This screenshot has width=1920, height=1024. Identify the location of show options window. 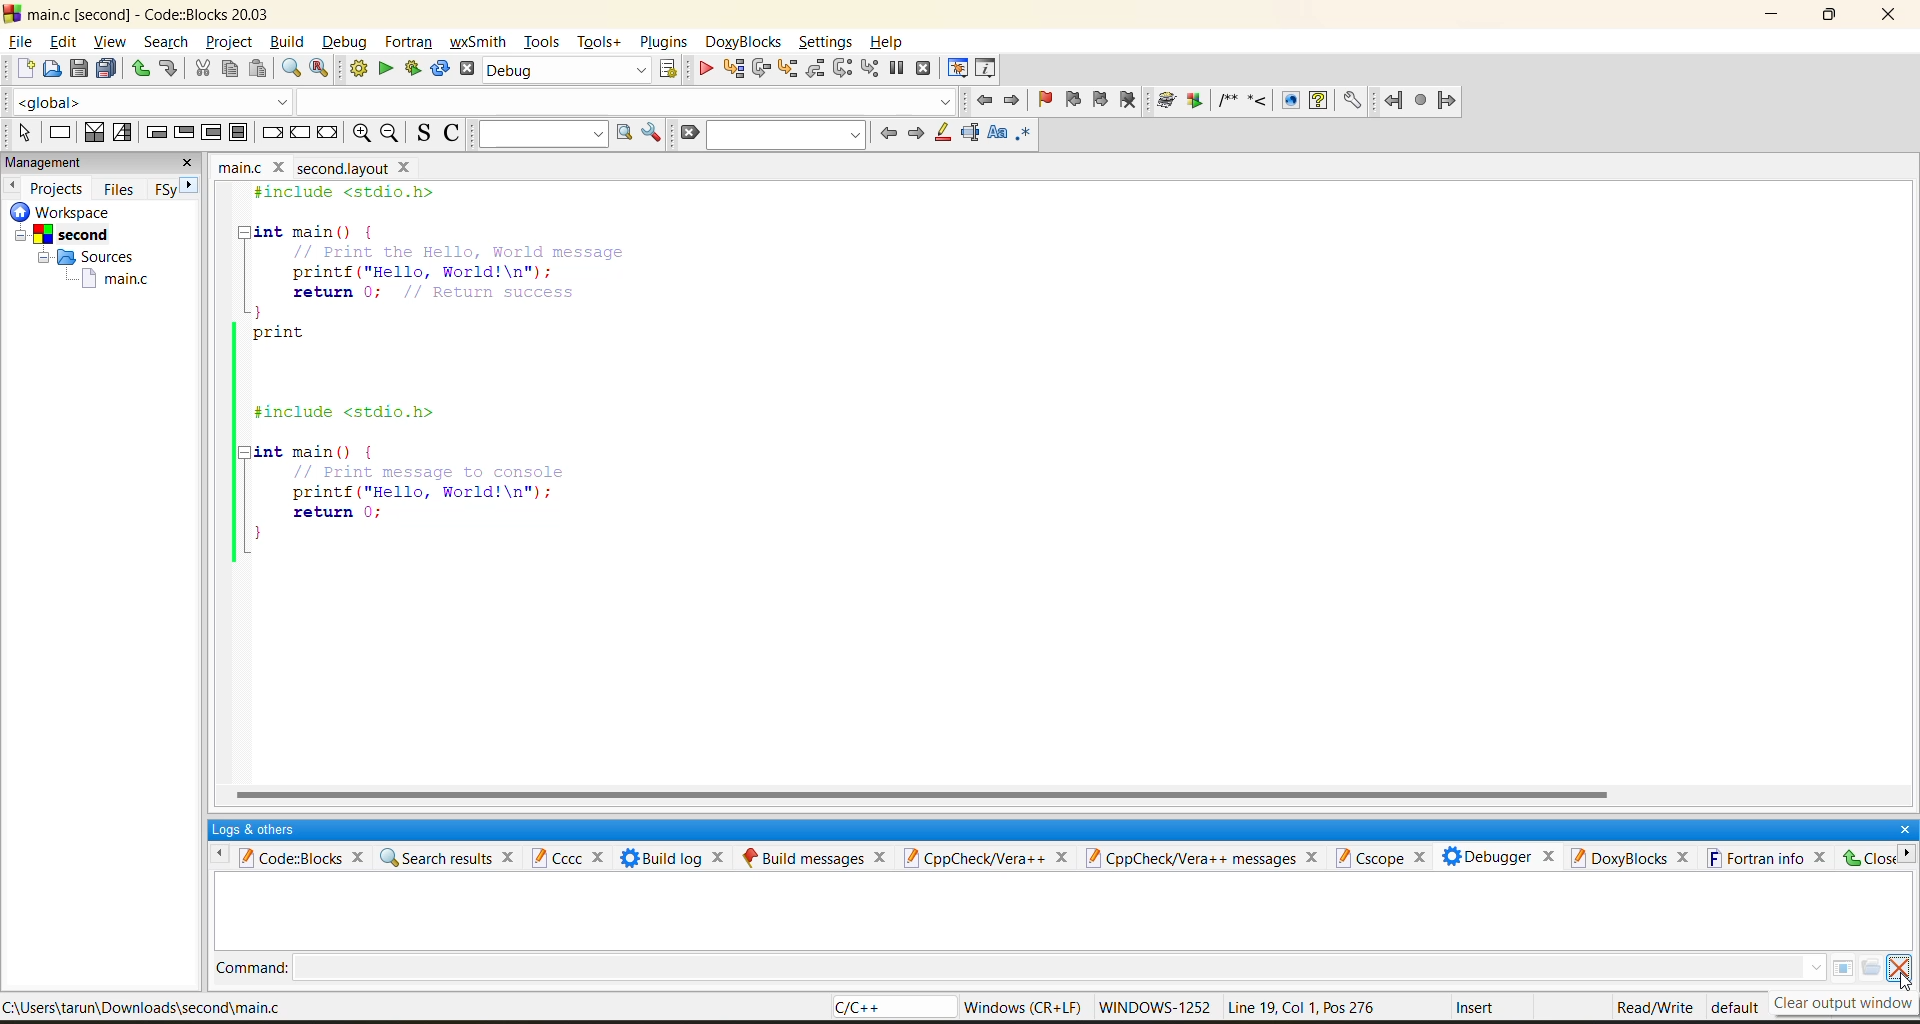
(651, 132).